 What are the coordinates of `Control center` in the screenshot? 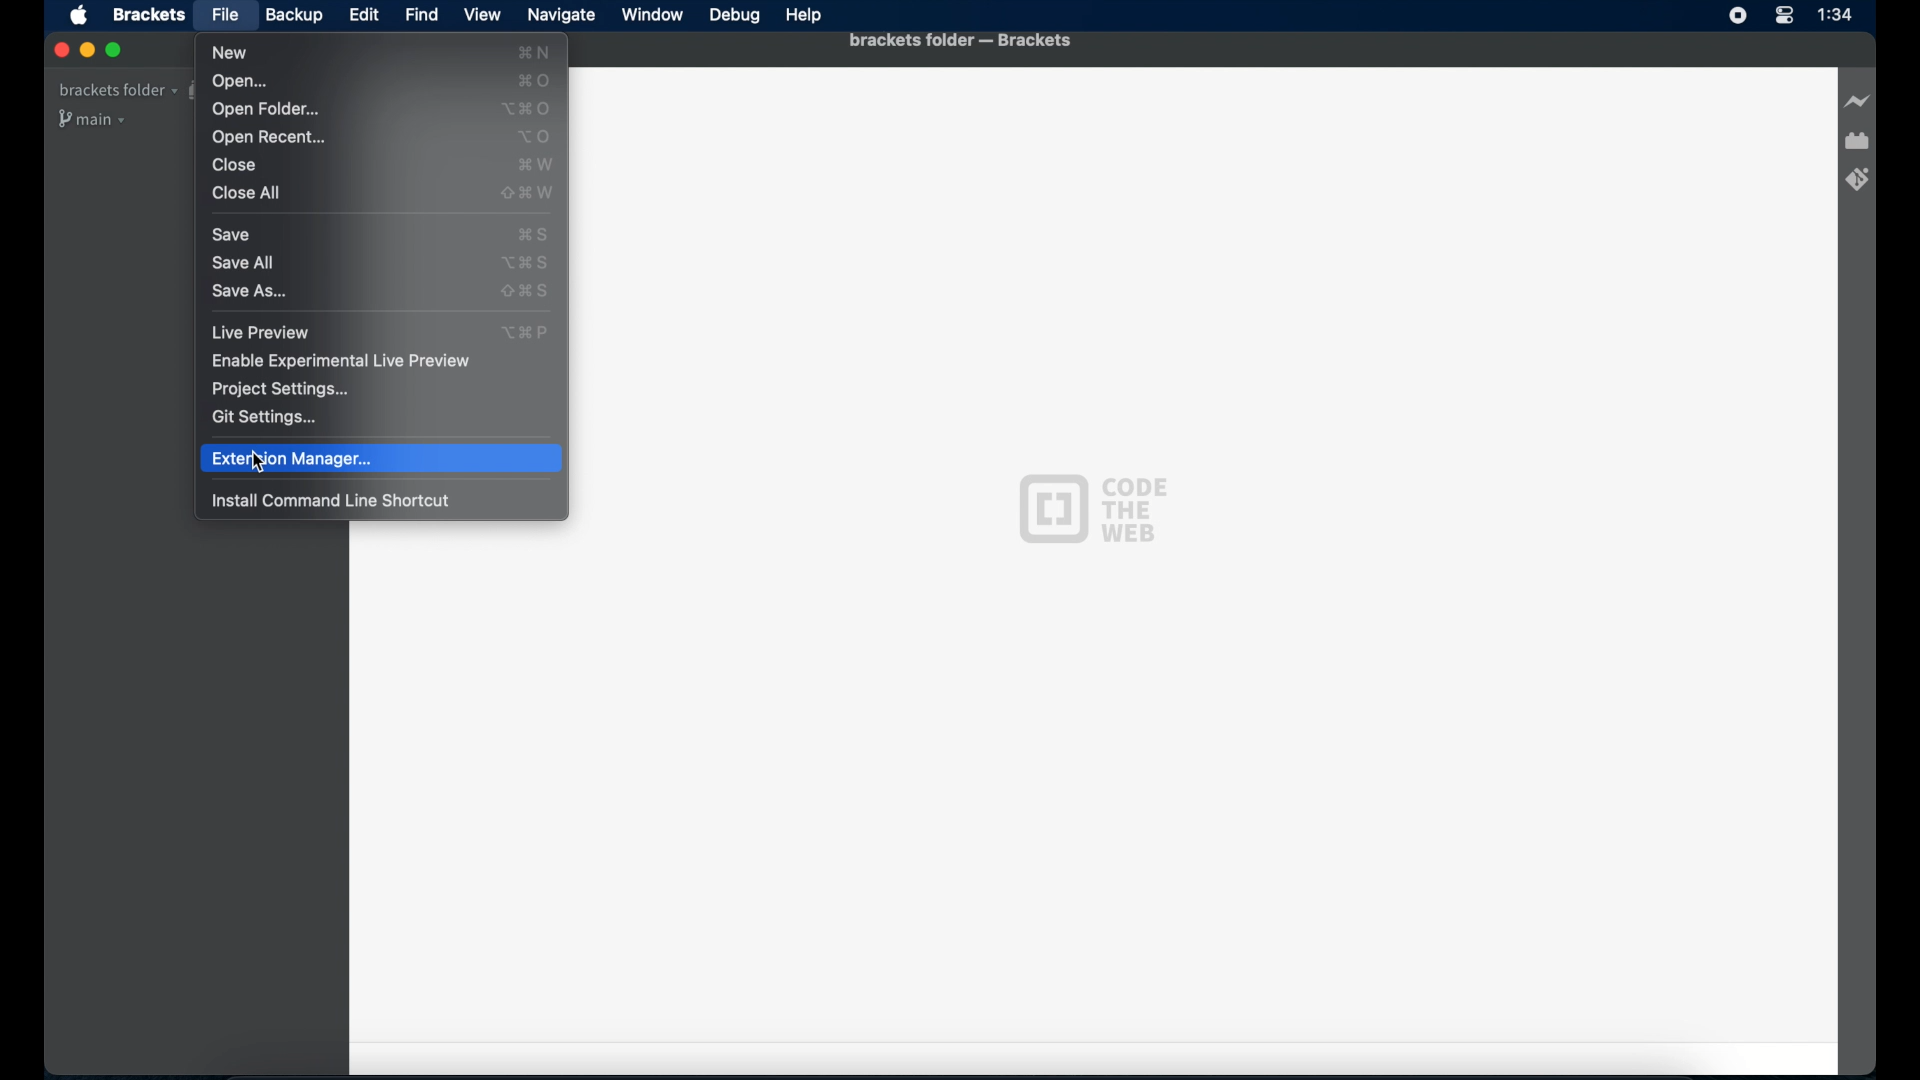 It's located at (1783, 16).